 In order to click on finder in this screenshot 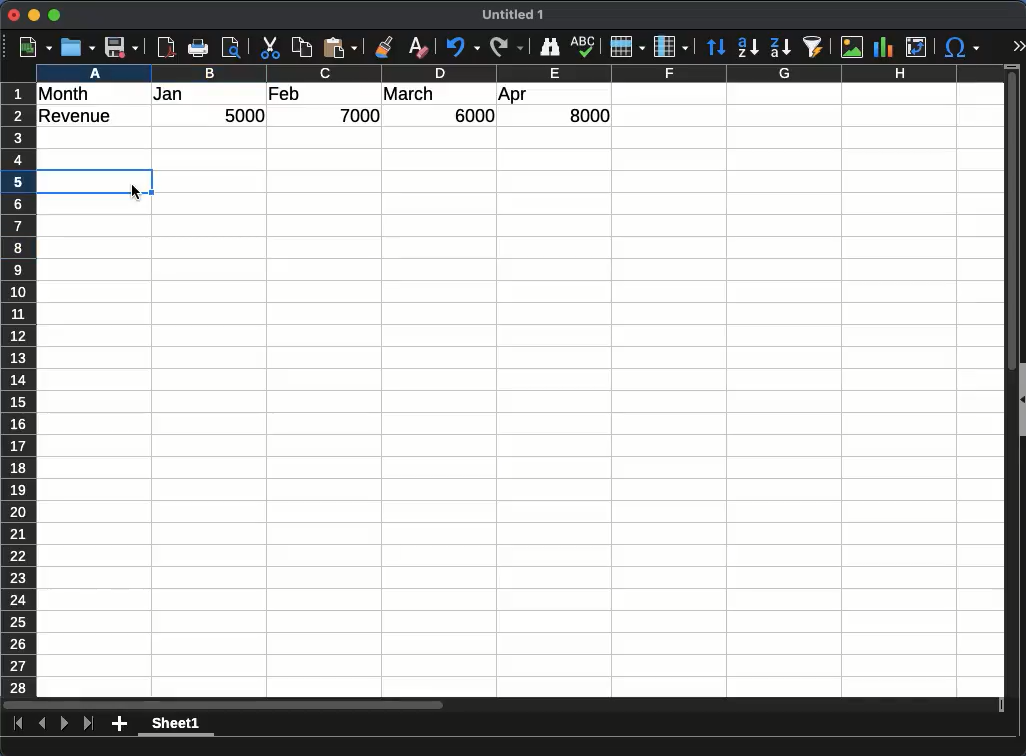, I will do `click(548, 47)`.